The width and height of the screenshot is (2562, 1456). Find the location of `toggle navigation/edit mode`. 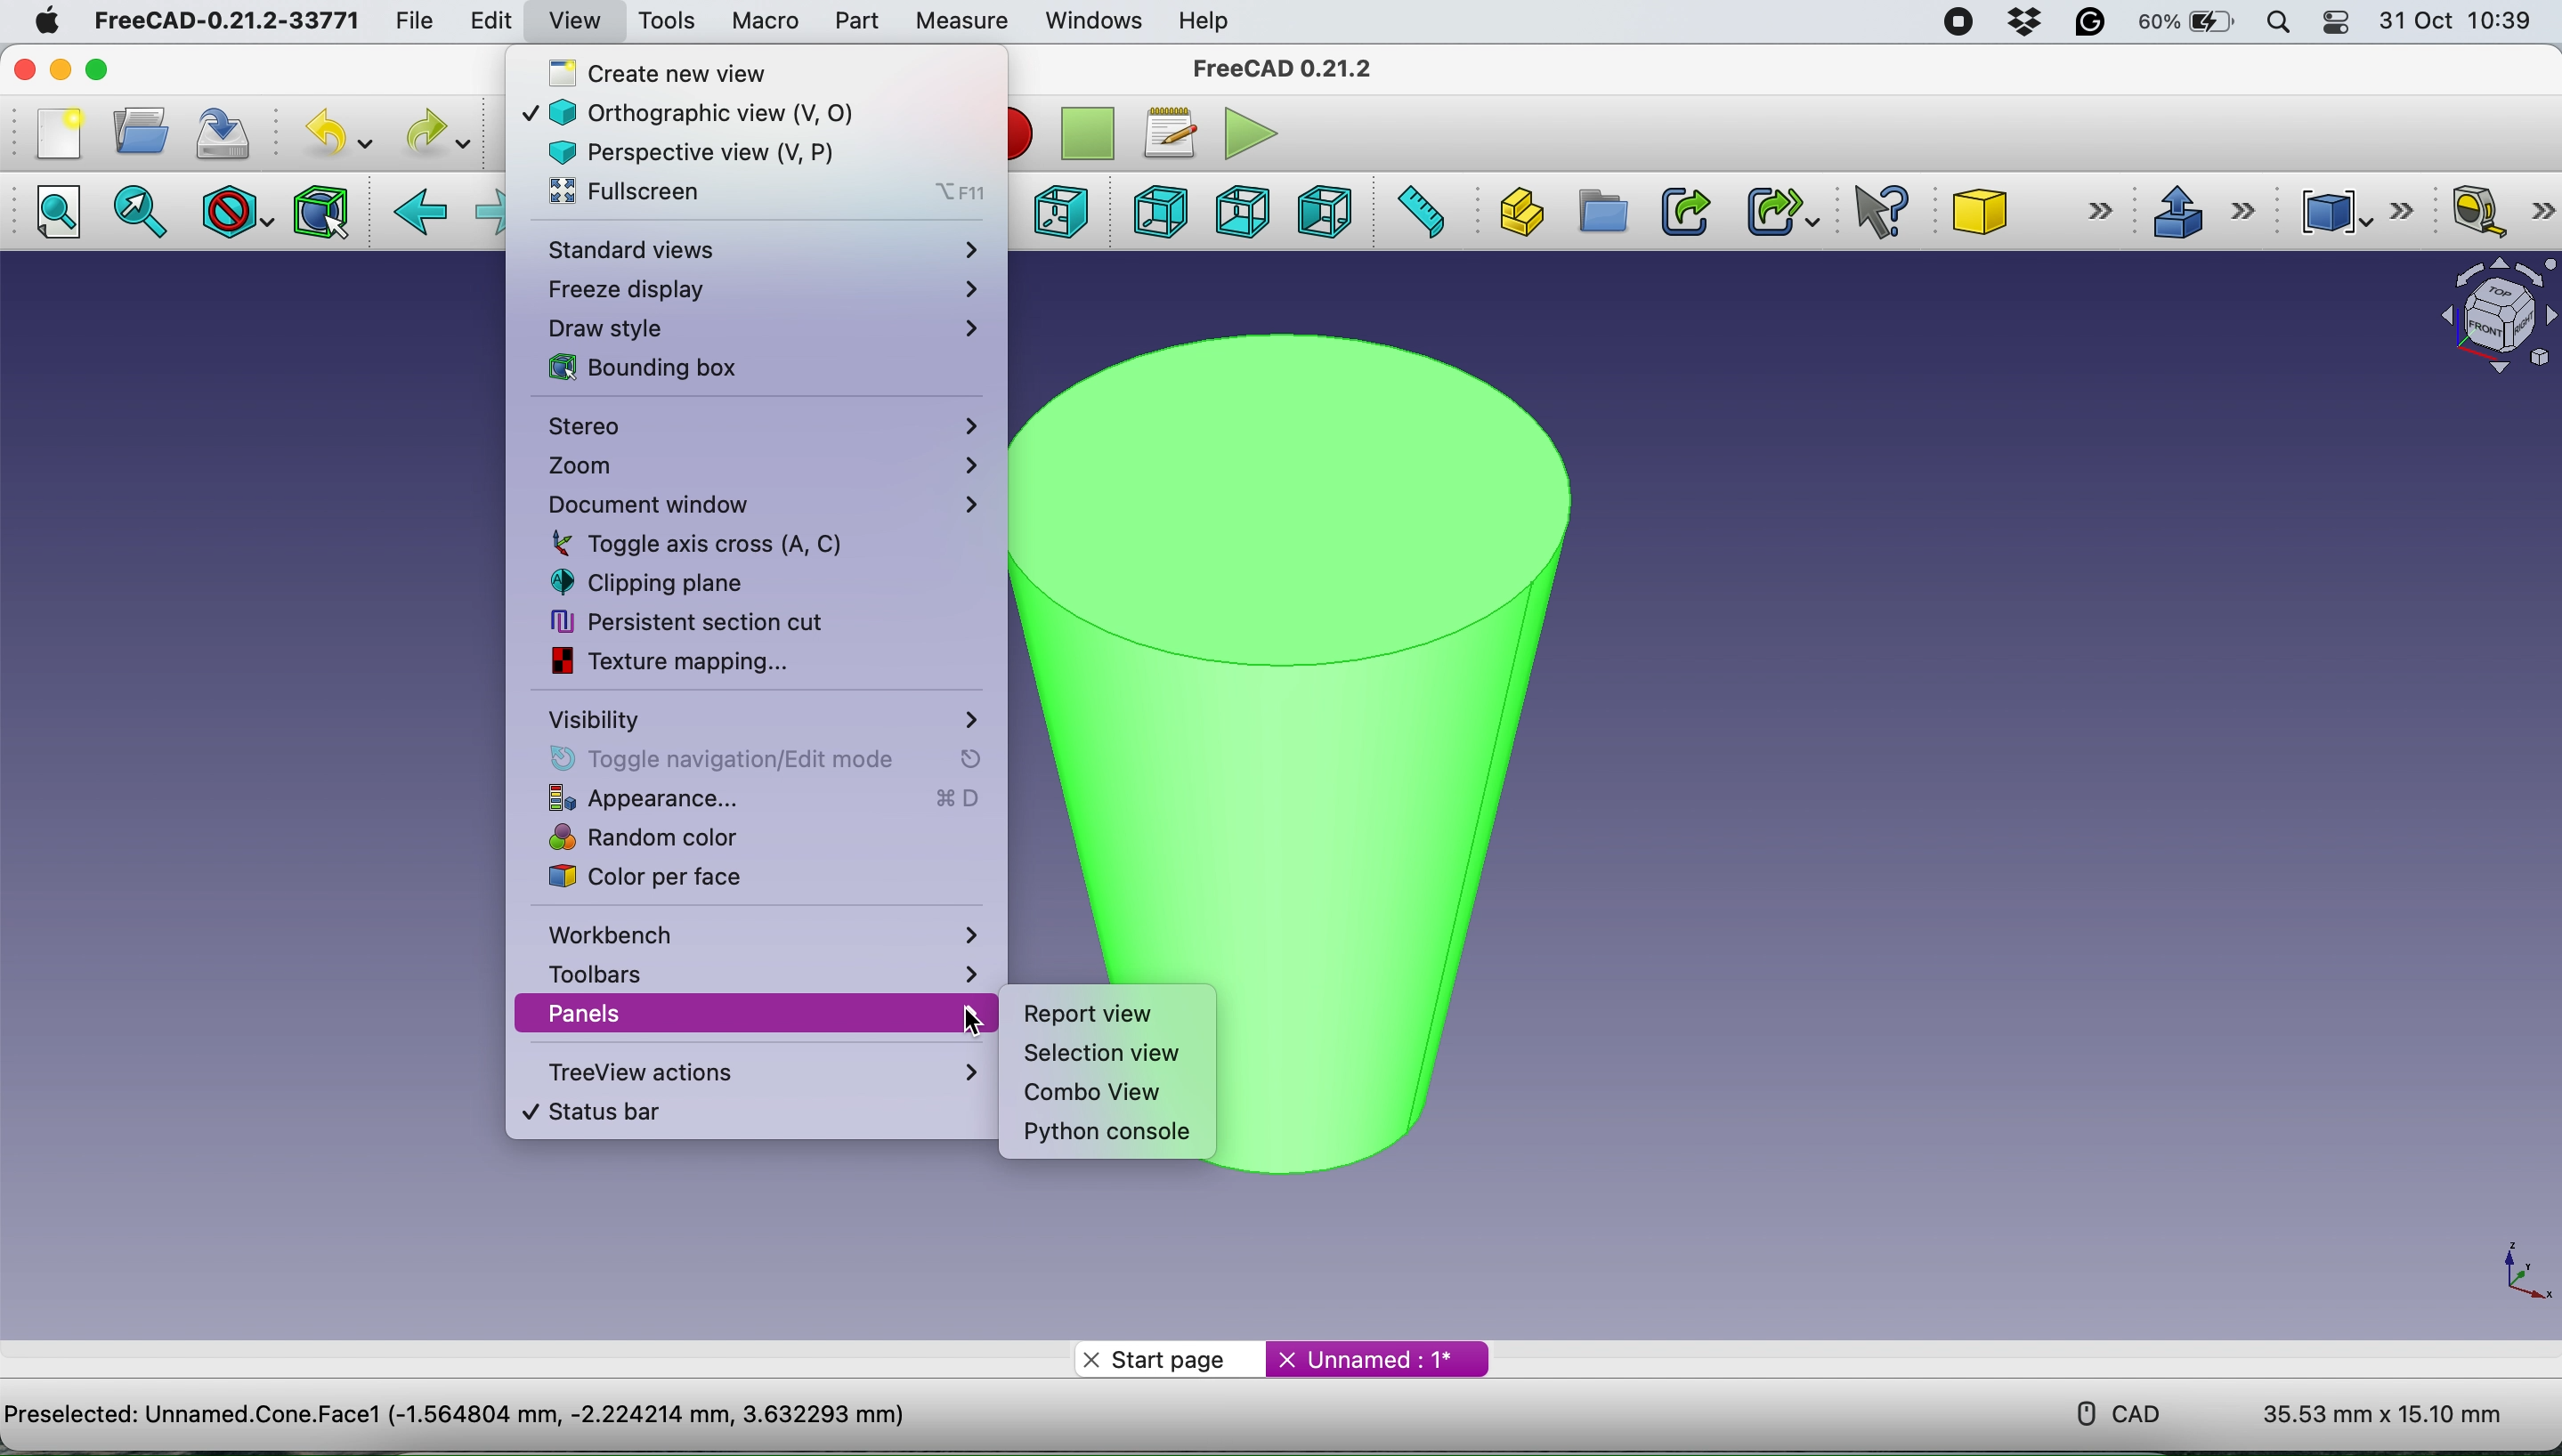

toggle navigation/edit mode is located at coordinates (752, 759).